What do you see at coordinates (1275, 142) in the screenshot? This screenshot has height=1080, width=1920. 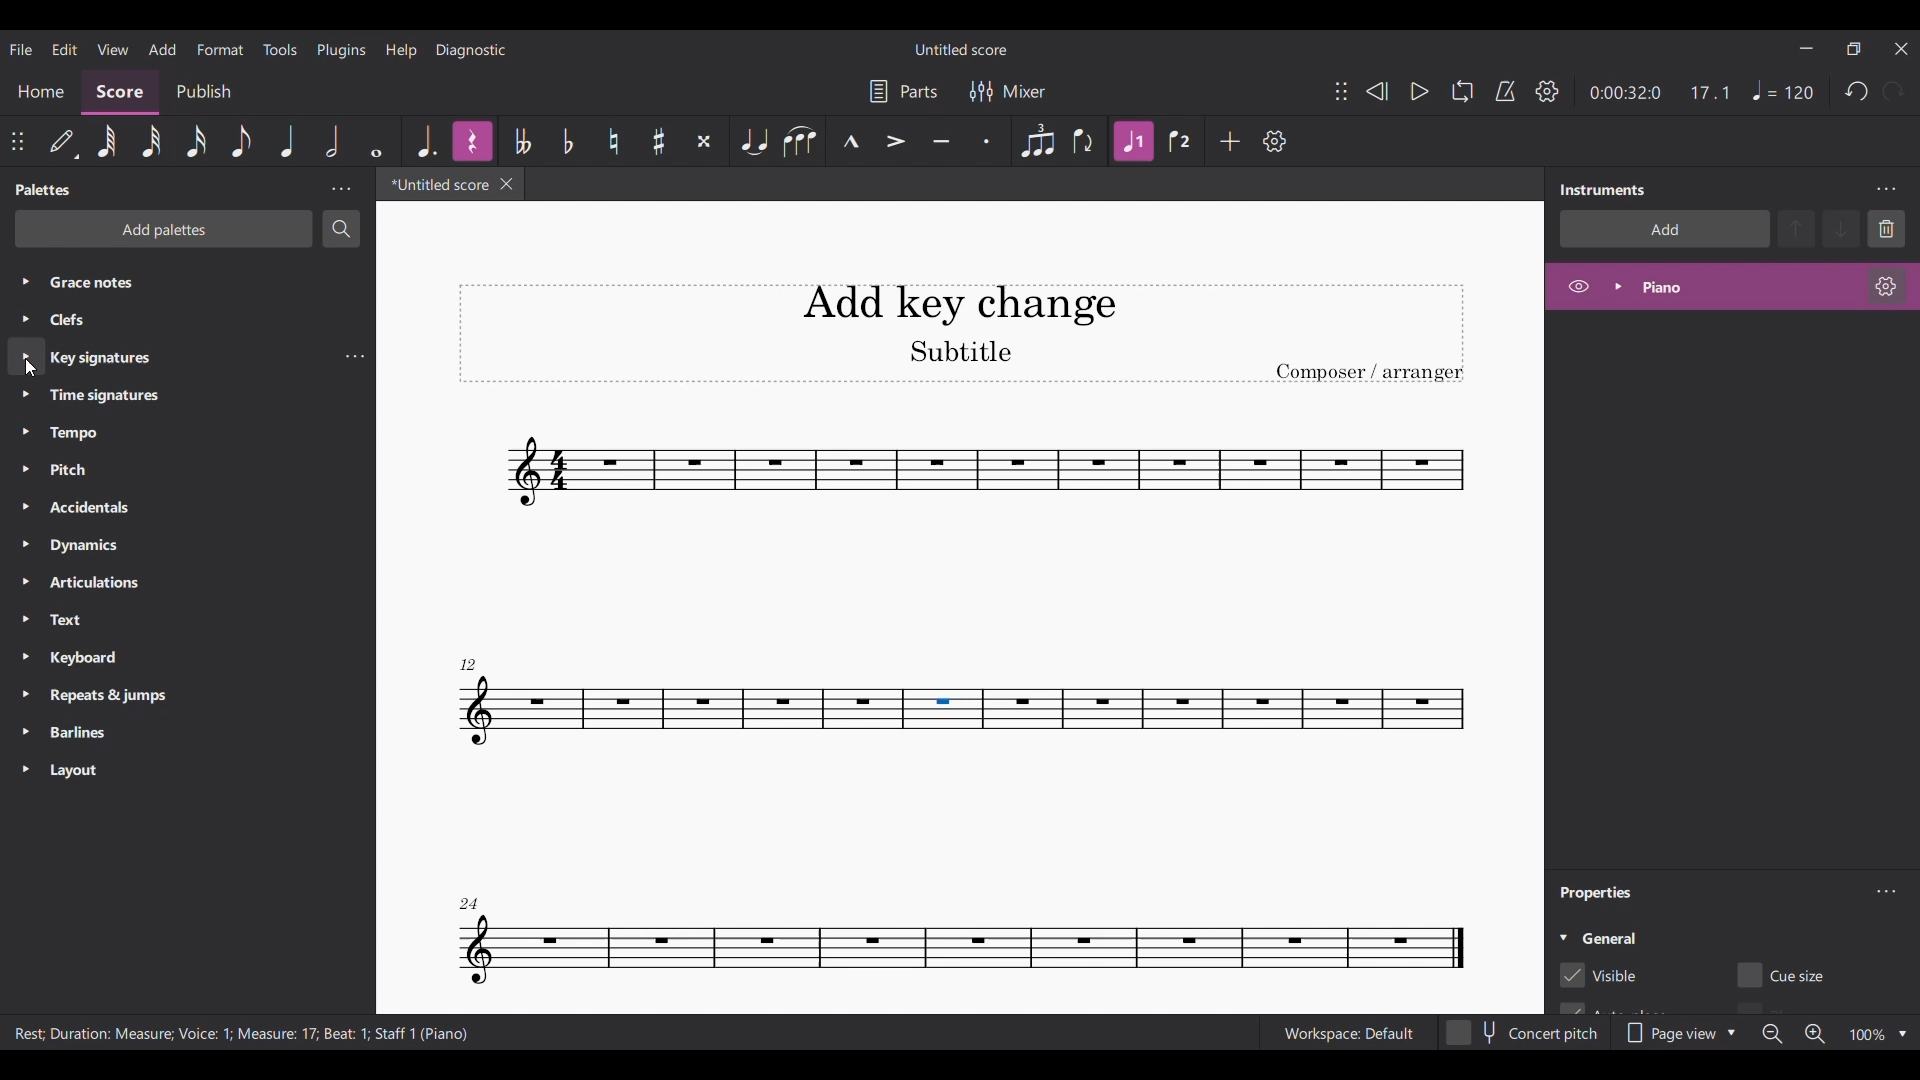 I see `Customize toolbar` at bounding box center [1275, 142].